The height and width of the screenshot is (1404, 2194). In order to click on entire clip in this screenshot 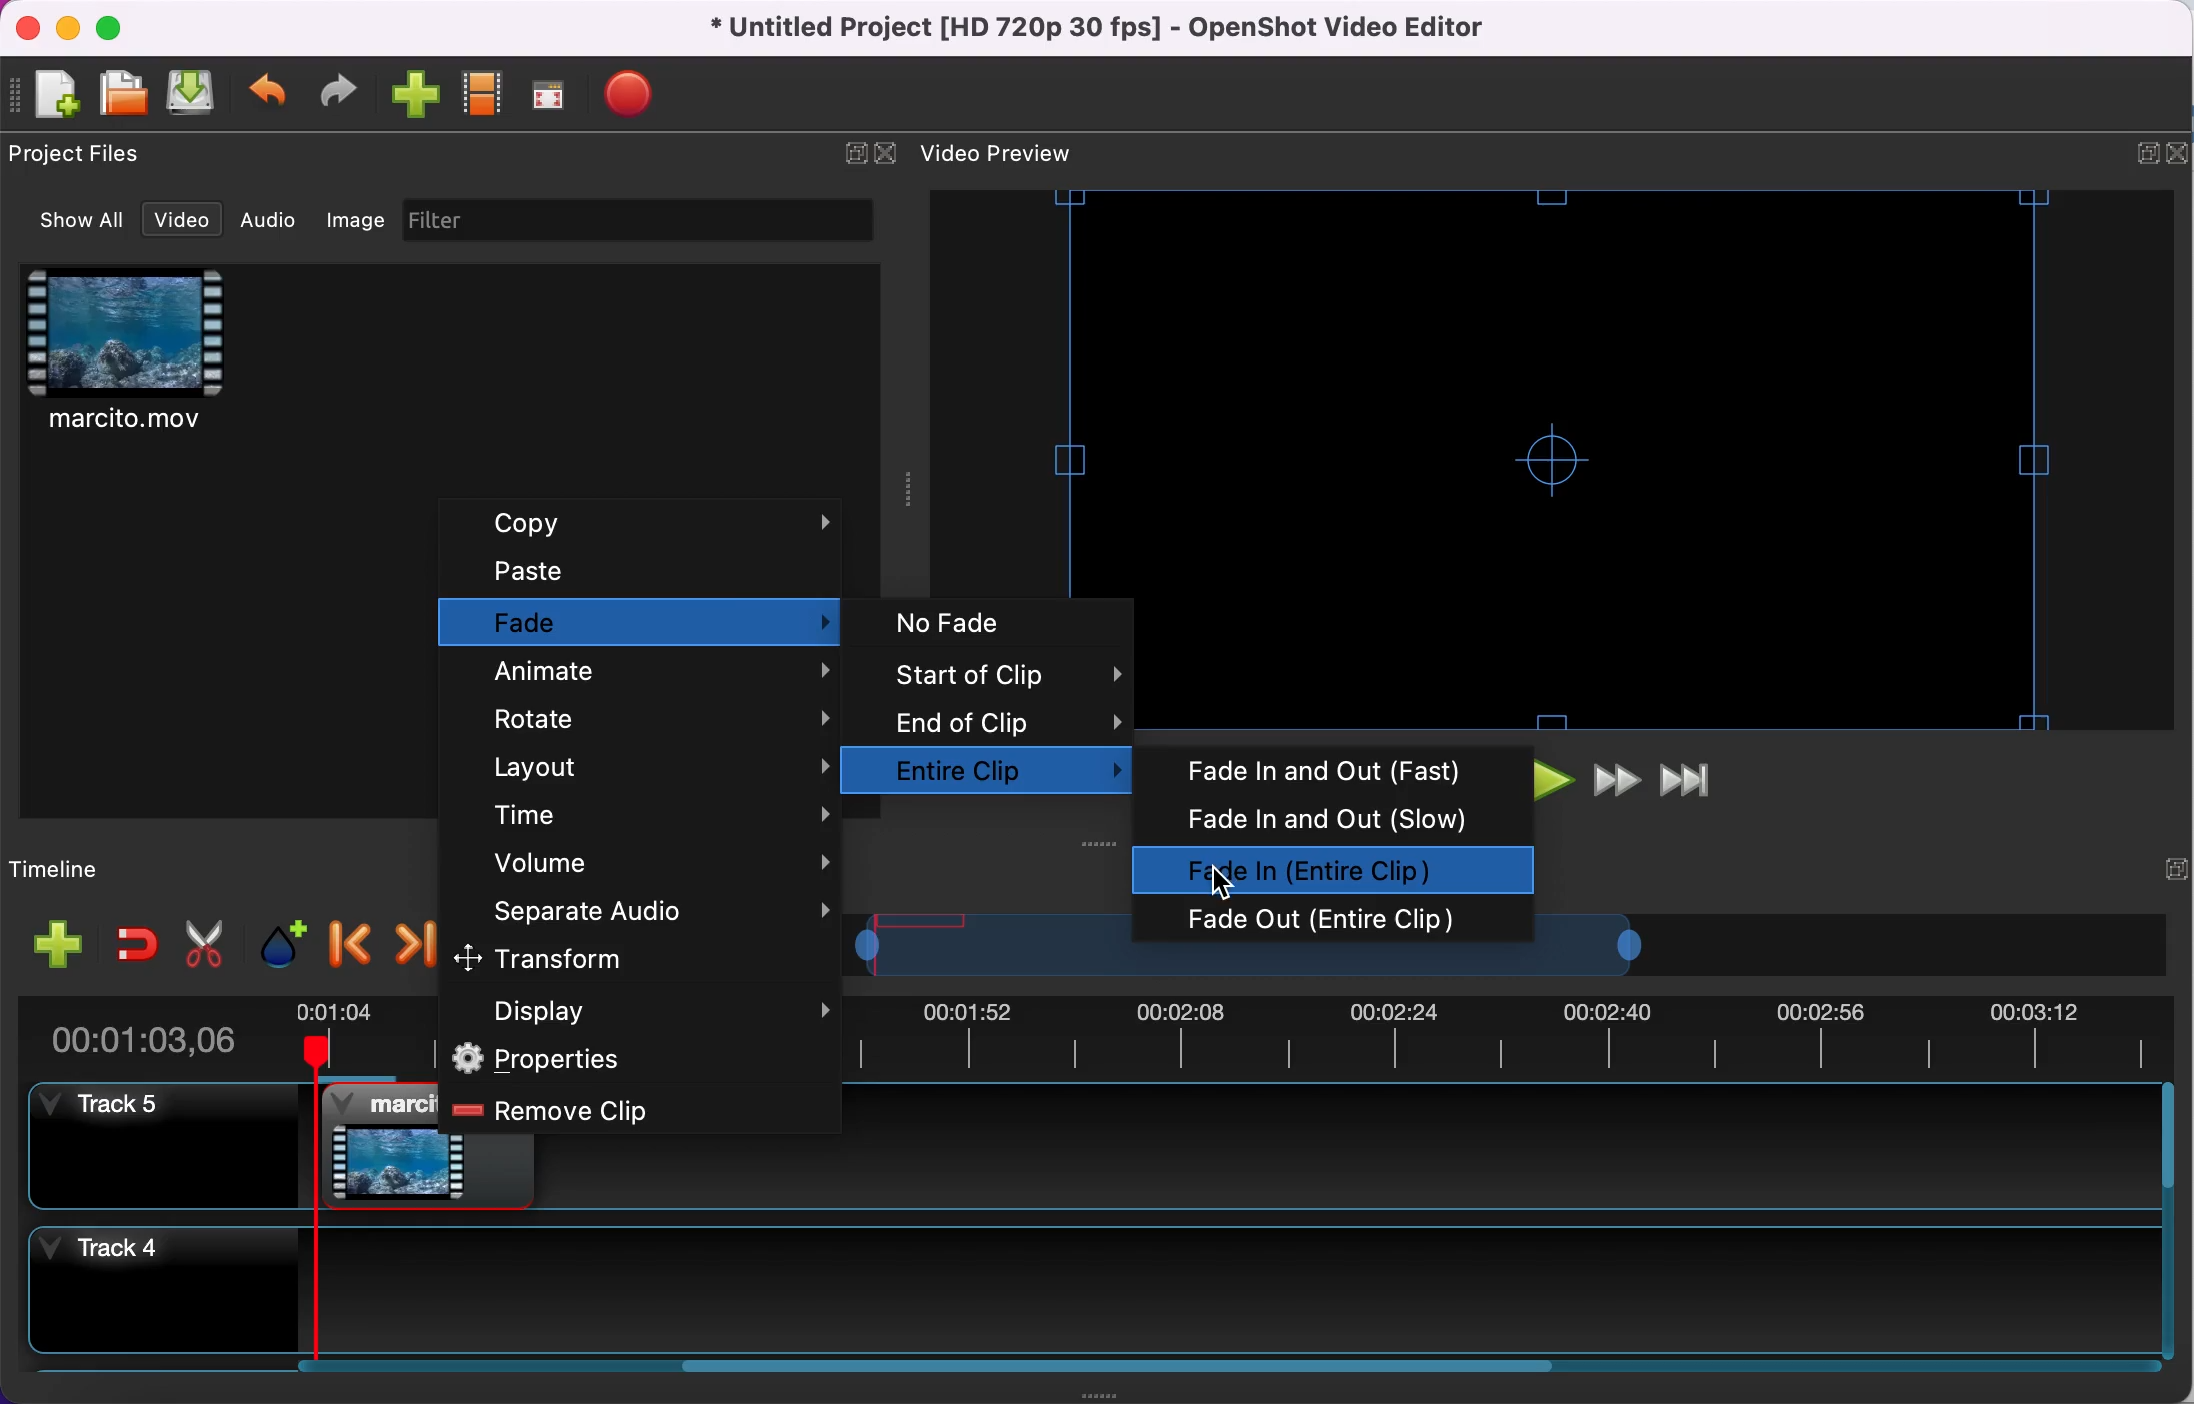, I will do `click(1017, 766)`.